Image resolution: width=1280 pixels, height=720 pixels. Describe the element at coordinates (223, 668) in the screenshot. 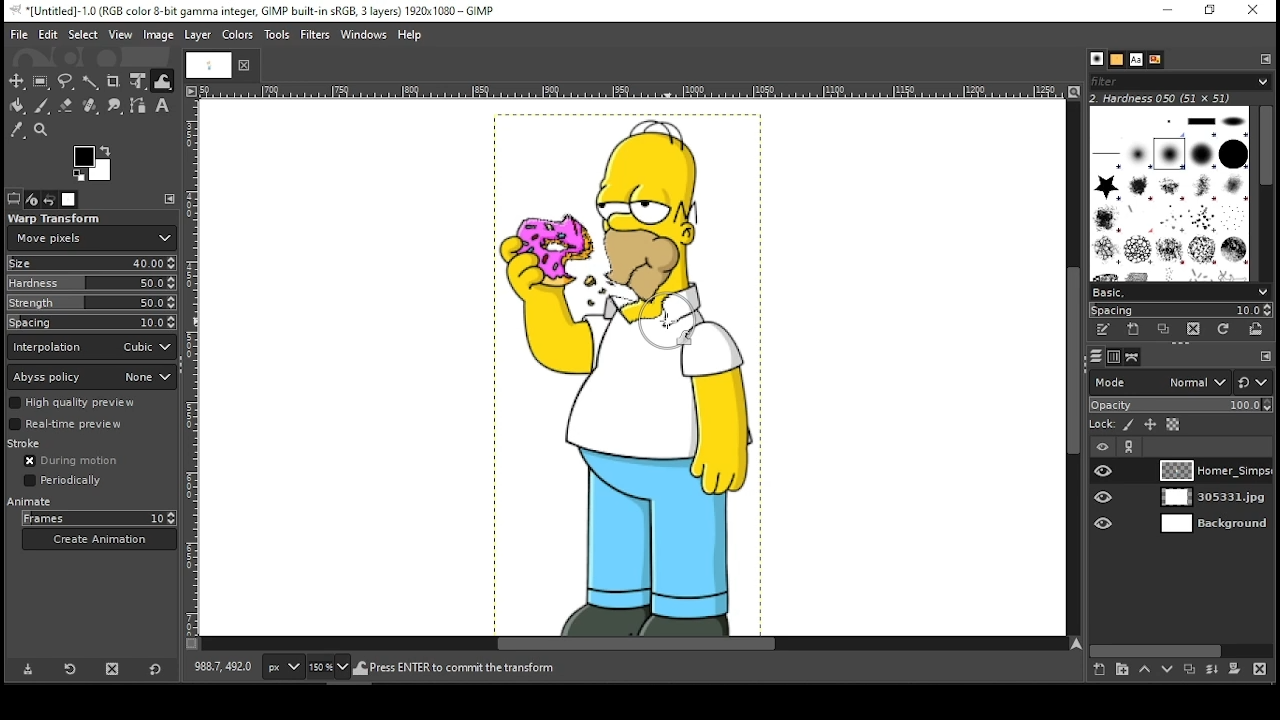

I see `892.0, 406.0` at that location.